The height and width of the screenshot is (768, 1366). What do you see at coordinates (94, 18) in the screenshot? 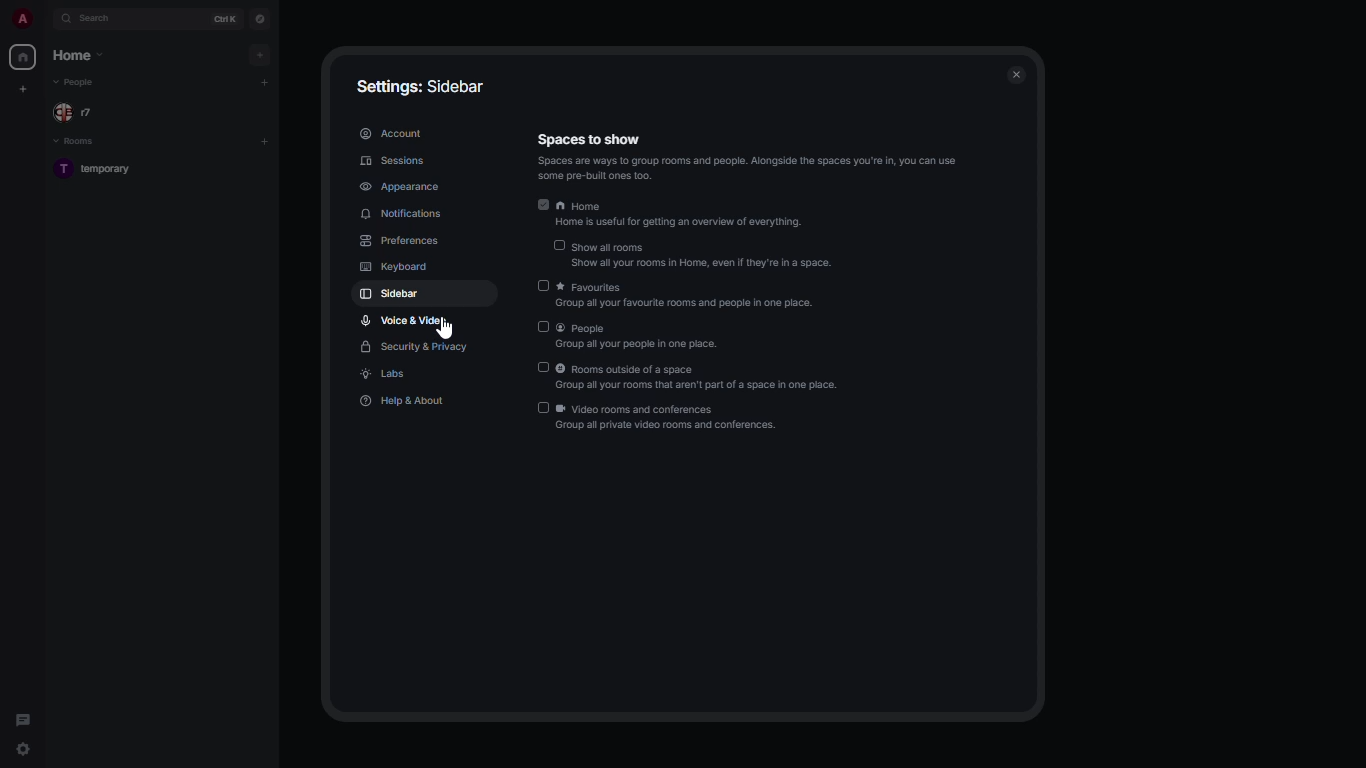
I see `search` at bounding box center [94, 18].